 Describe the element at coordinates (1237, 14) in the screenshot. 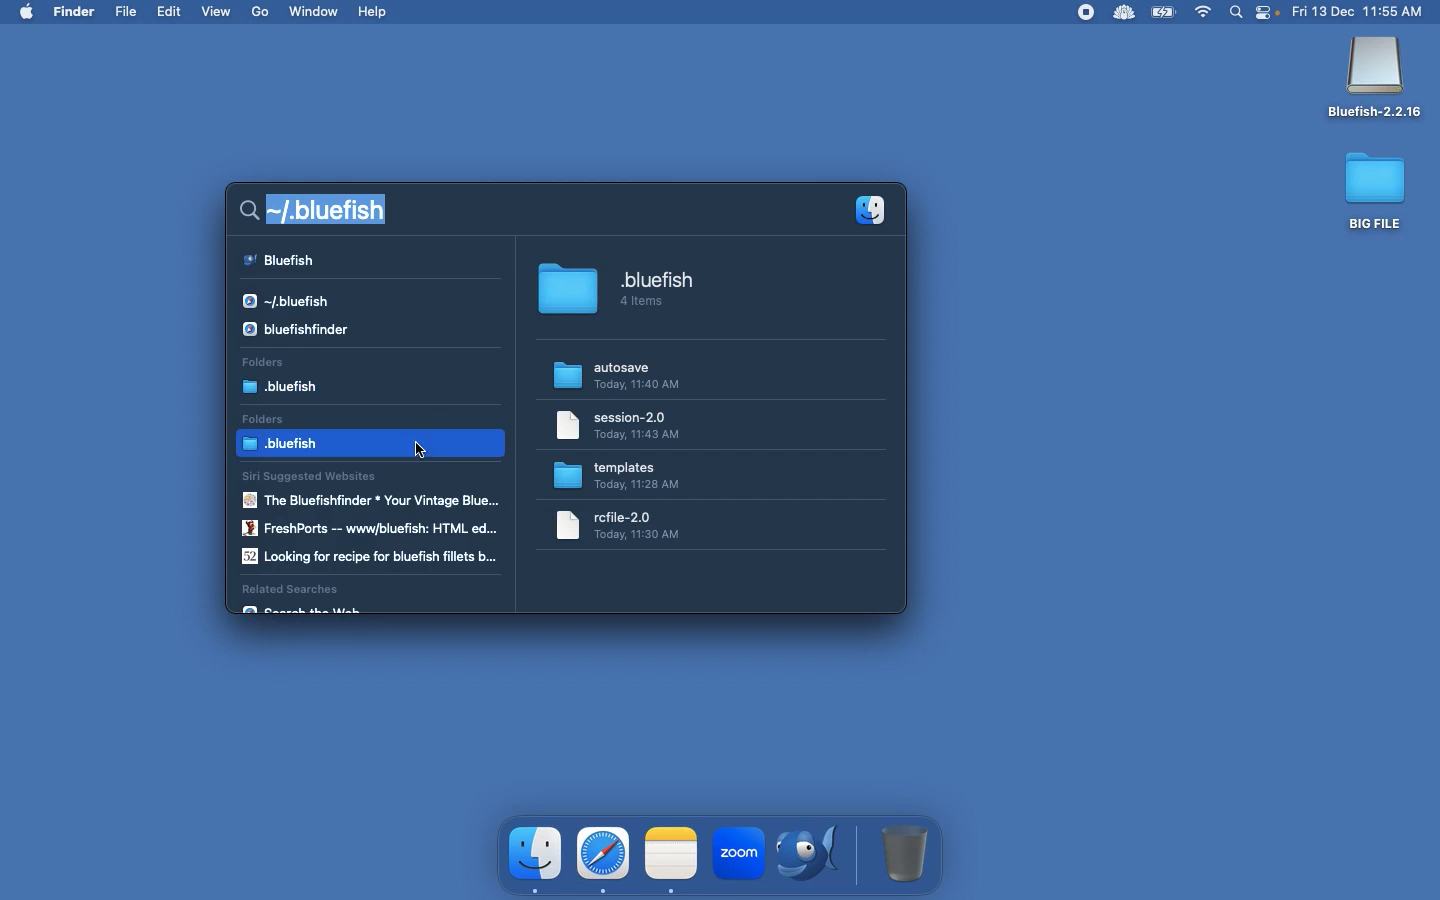

I see `Search` at that location.